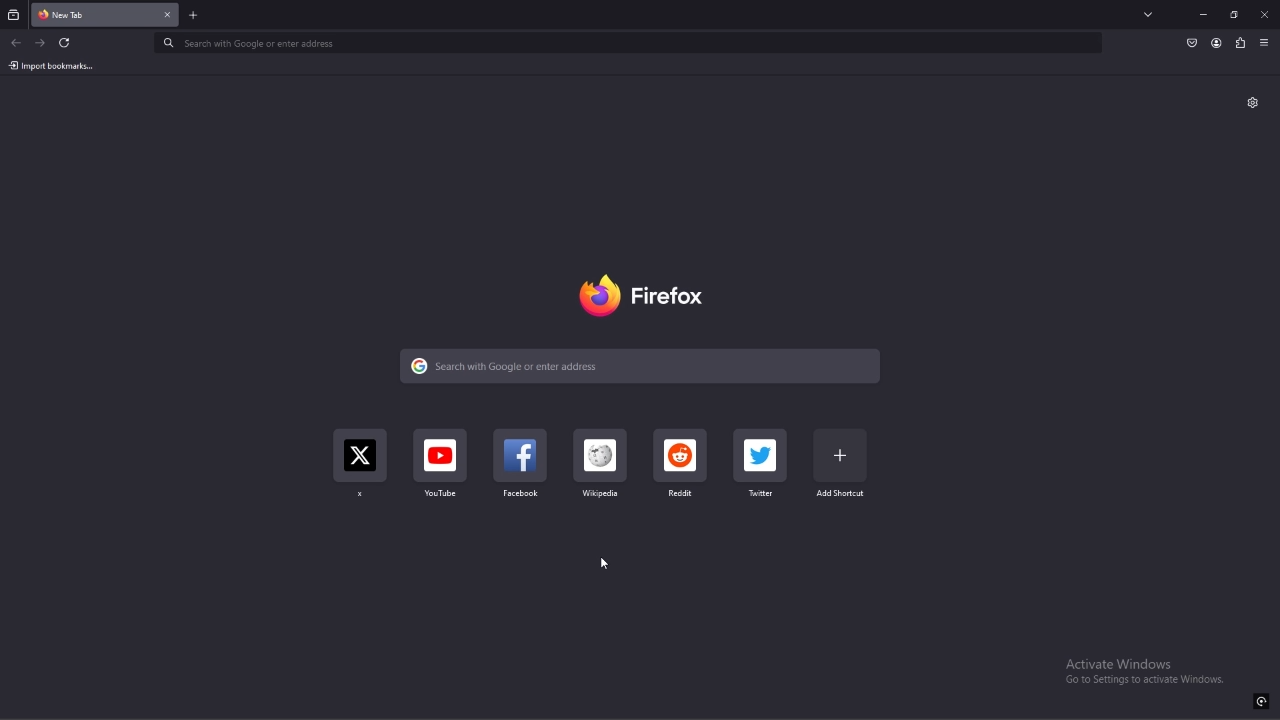 The height and width of the screenshot is (720, 1280). Describe the element at coordinates (1252, 102) in the screenshot. I see `customize` at that location.